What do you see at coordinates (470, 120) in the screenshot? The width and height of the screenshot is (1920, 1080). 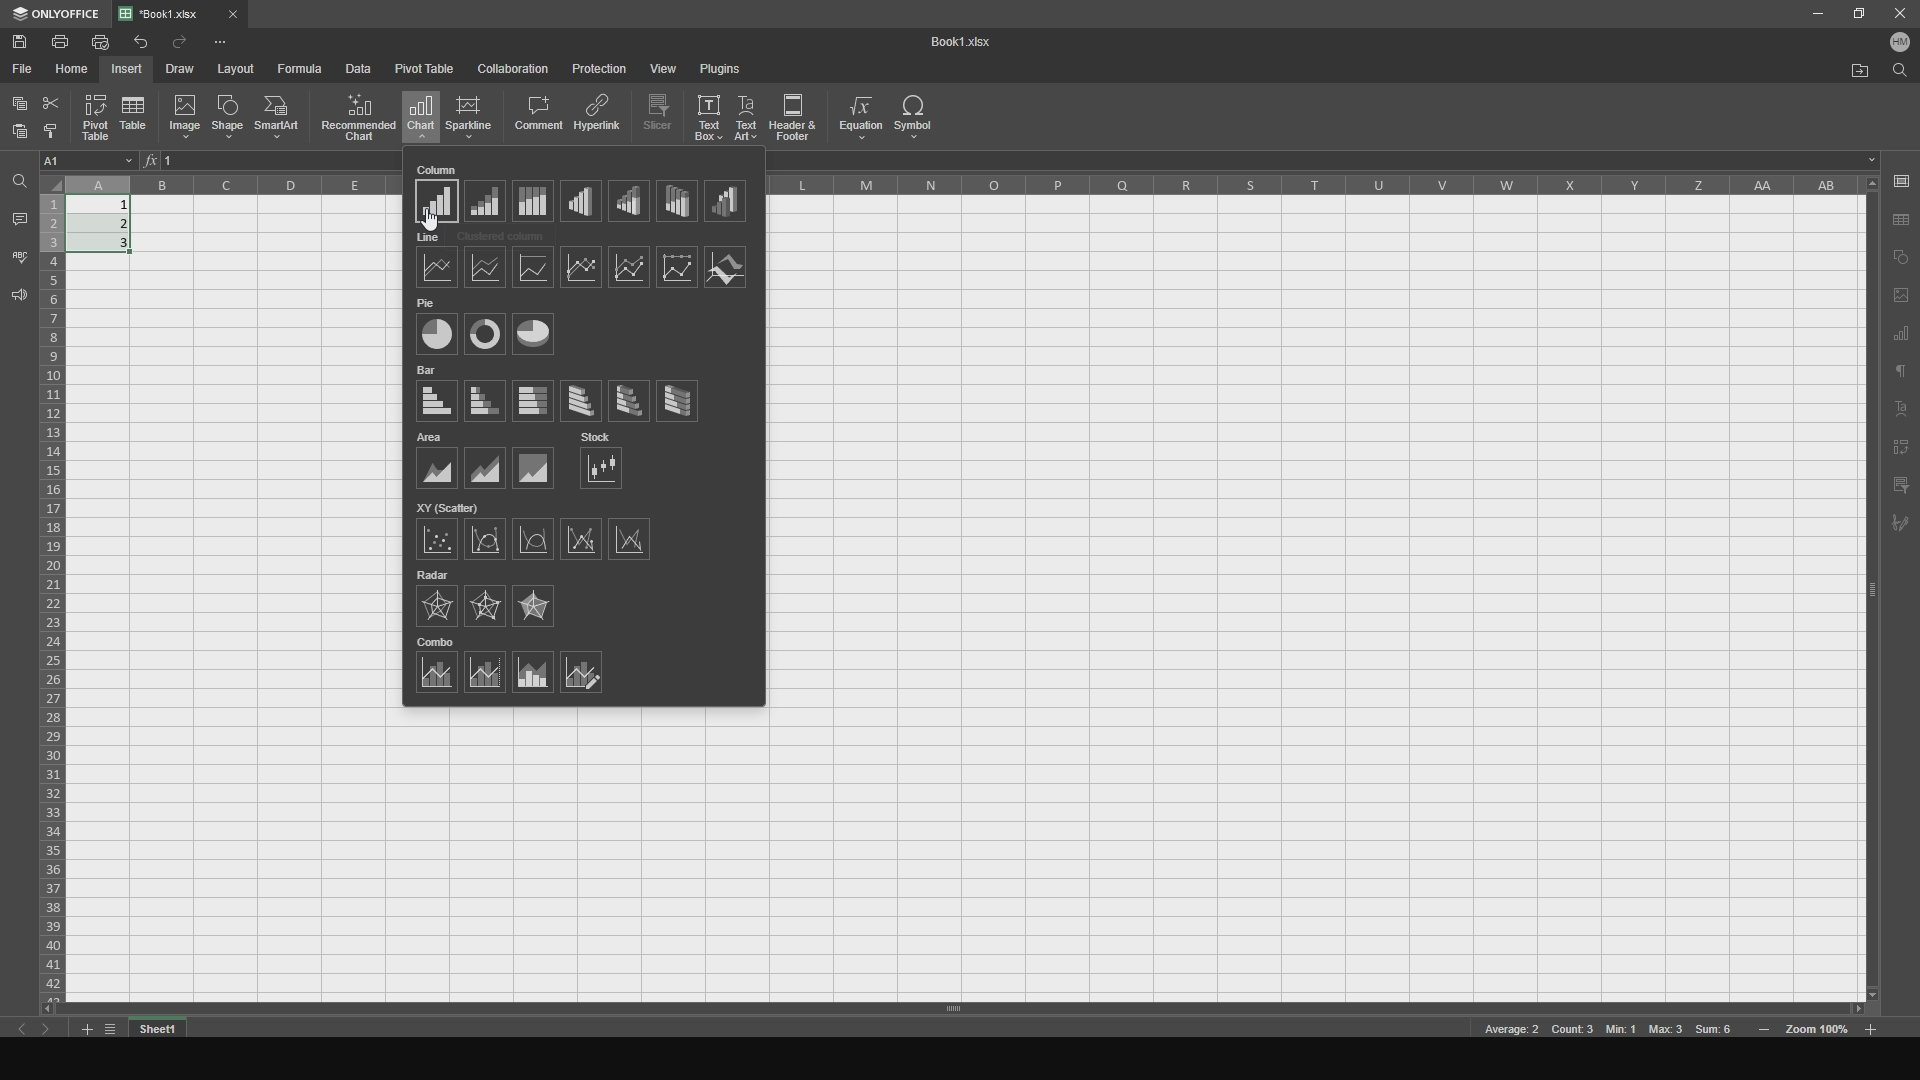 I see `sparkline` at bounding box center [470, 120].